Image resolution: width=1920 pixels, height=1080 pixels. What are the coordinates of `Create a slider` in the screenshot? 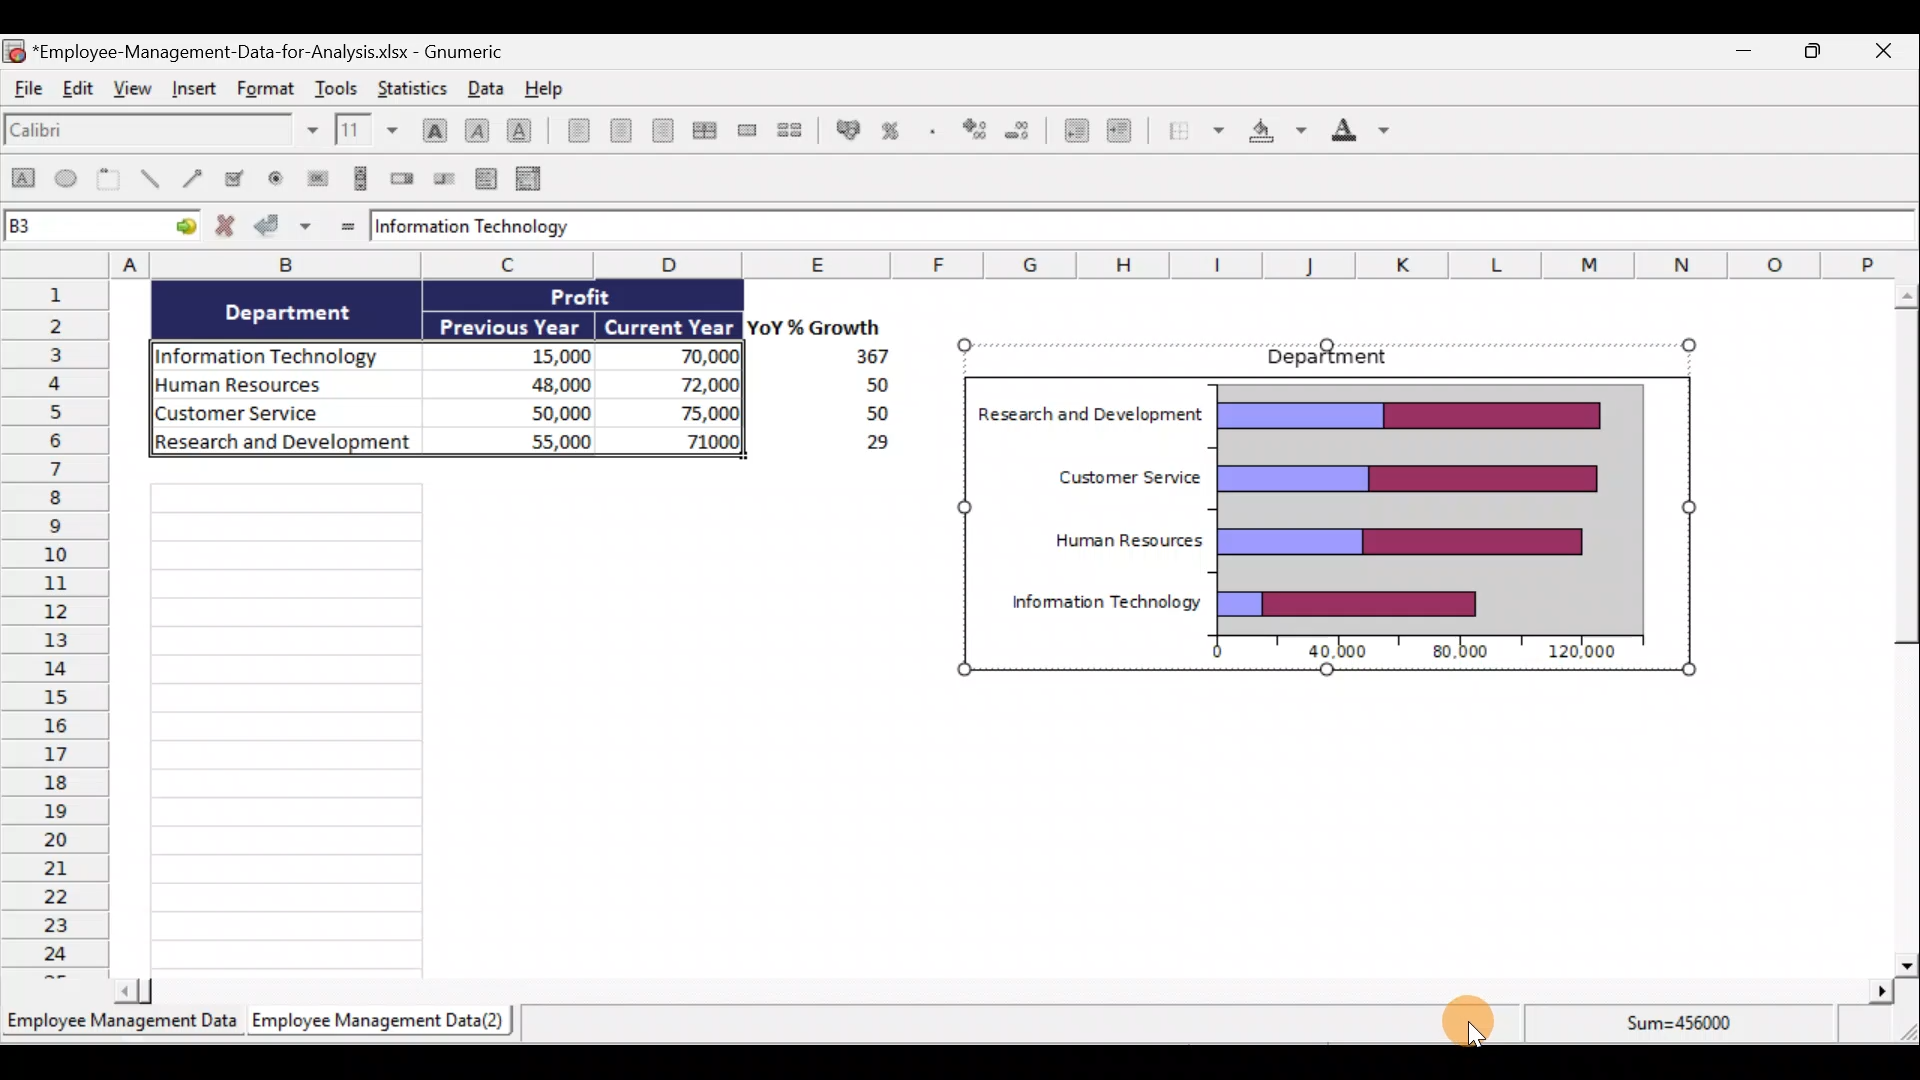 It's located at (443, 180).